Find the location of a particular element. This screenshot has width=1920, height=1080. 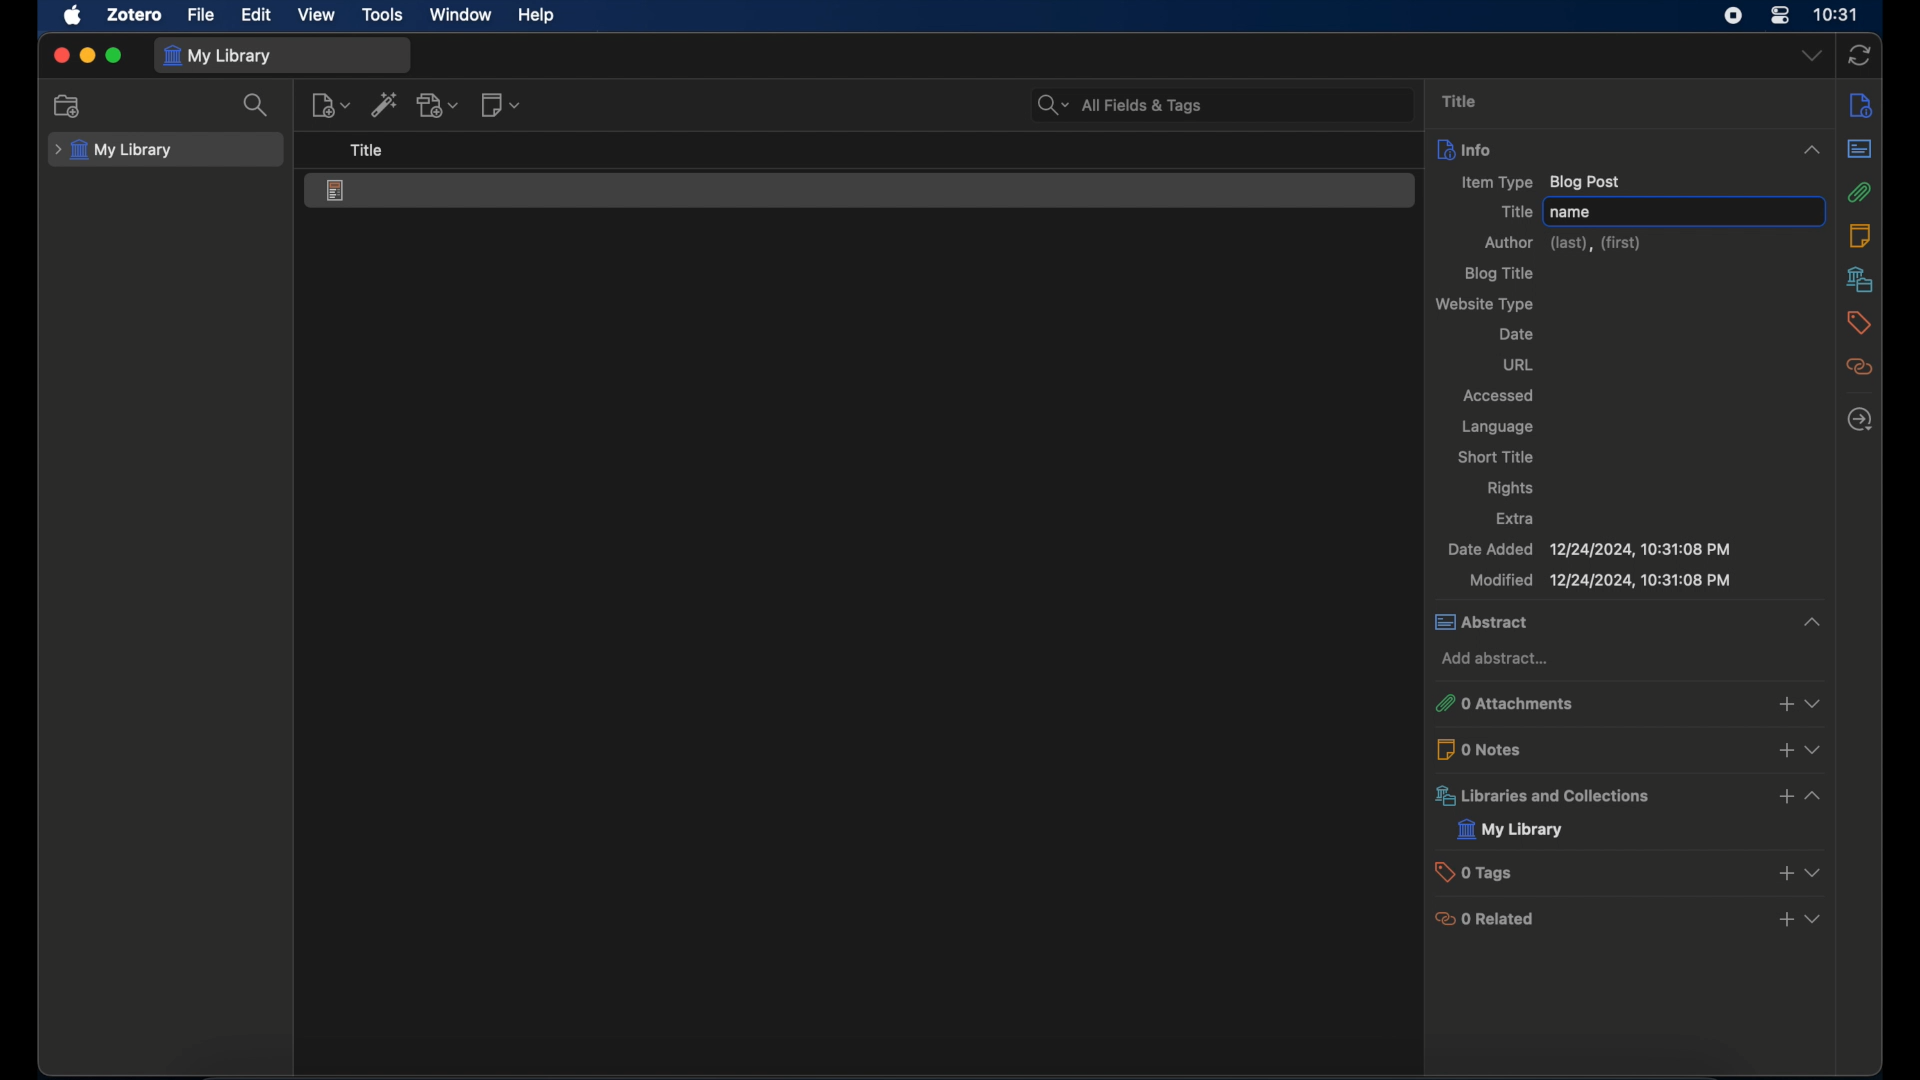

short title is located at coordinates (1495, 455).